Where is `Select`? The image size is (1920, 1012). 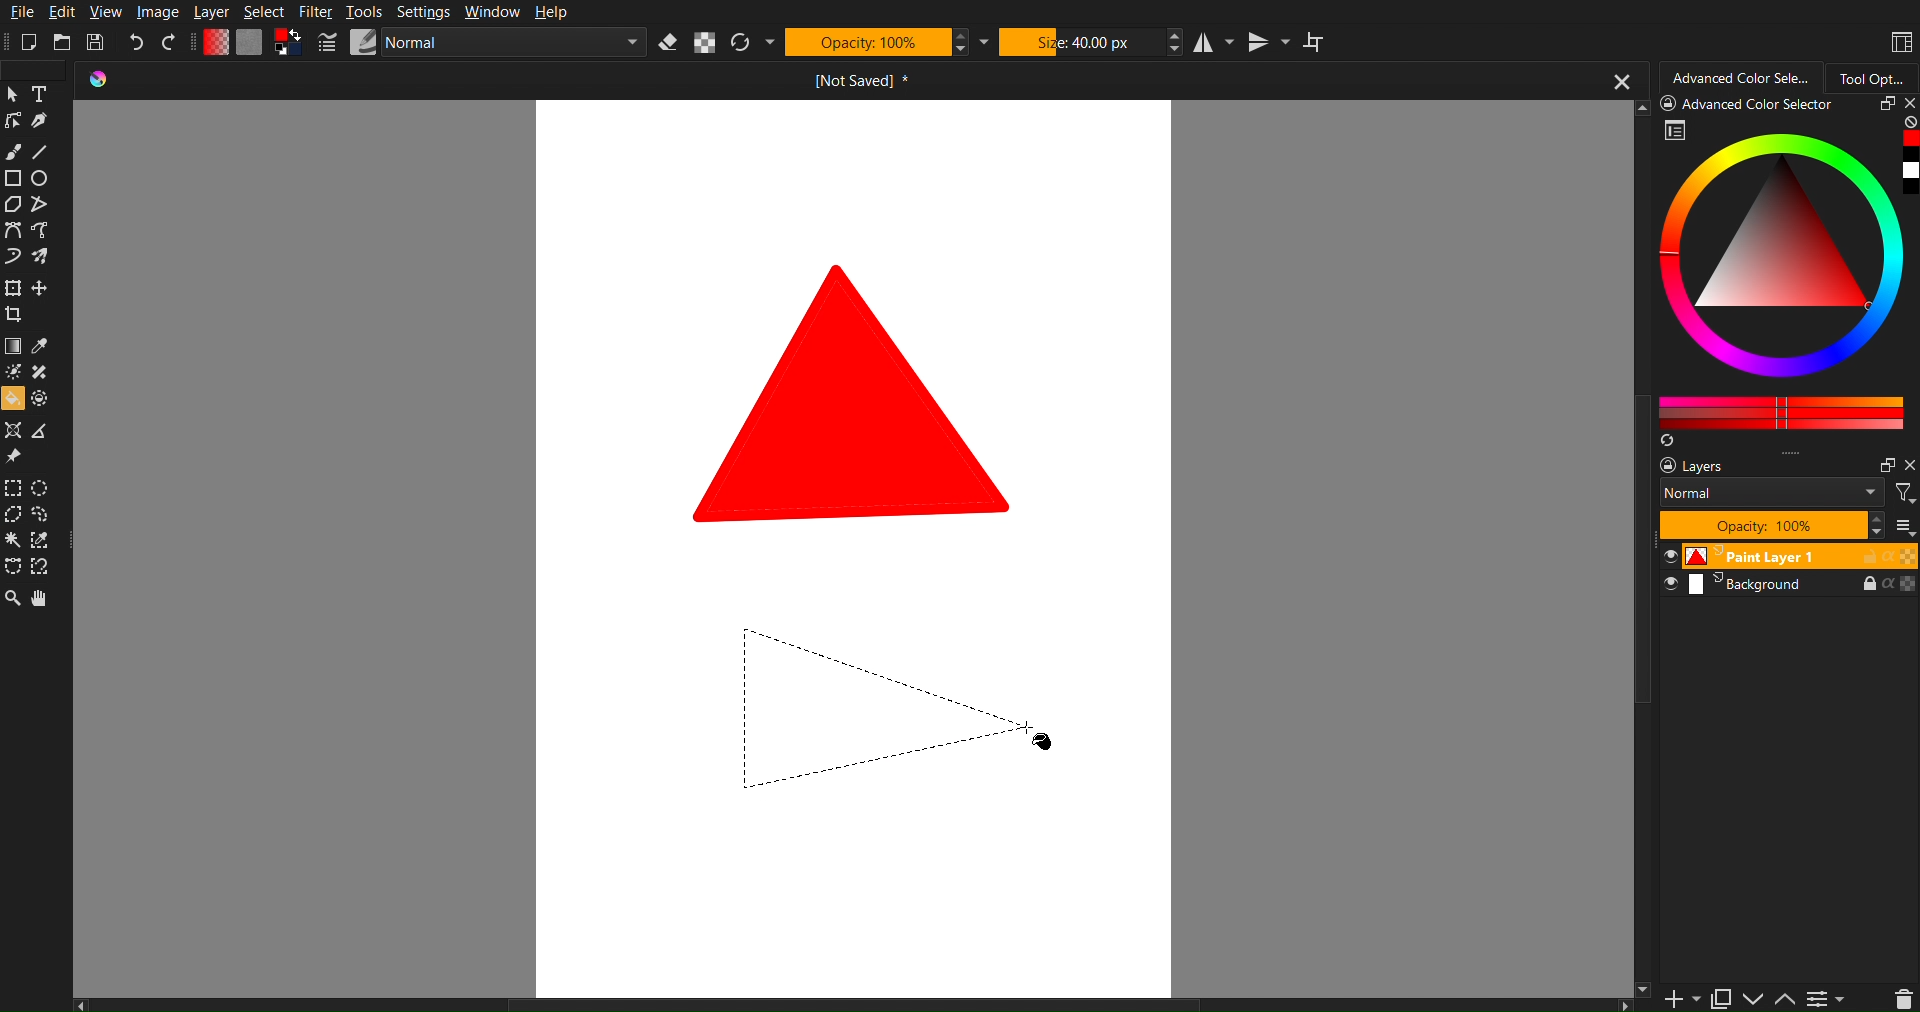
Select is located at coordinates (266, 12).